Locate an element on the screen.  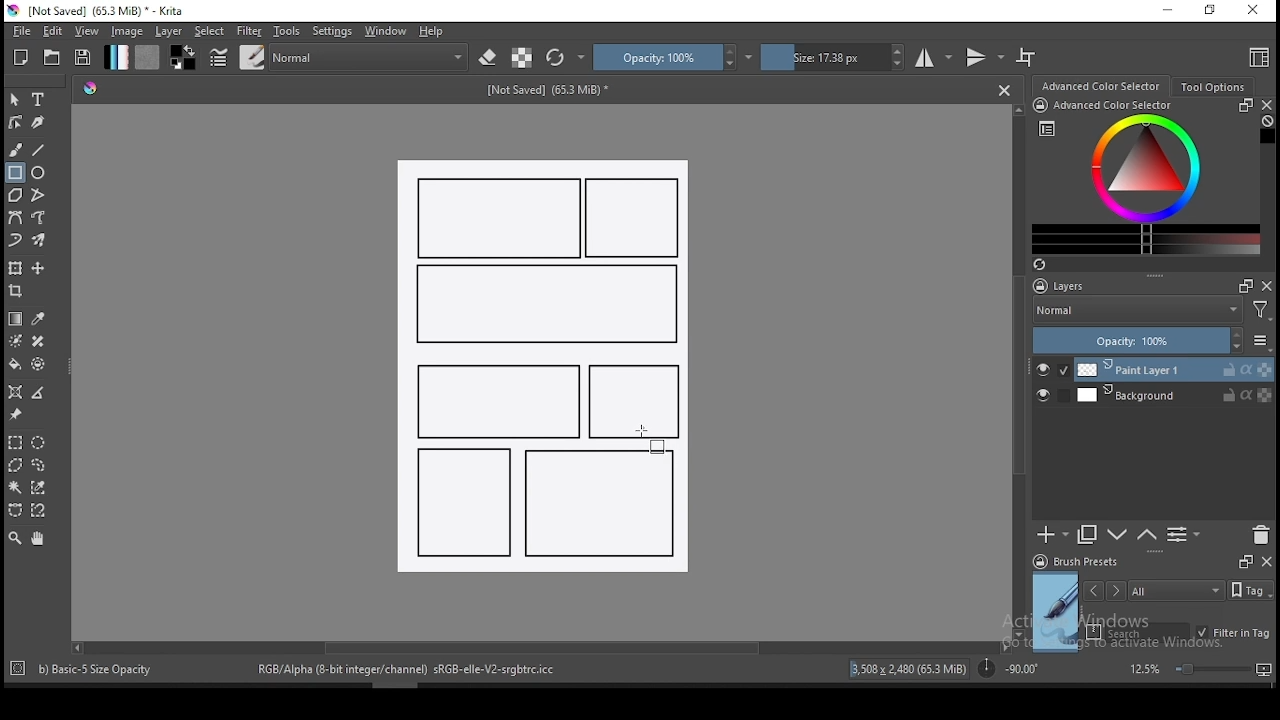
bezier curve selection tool is located at coordinates (15, 511).